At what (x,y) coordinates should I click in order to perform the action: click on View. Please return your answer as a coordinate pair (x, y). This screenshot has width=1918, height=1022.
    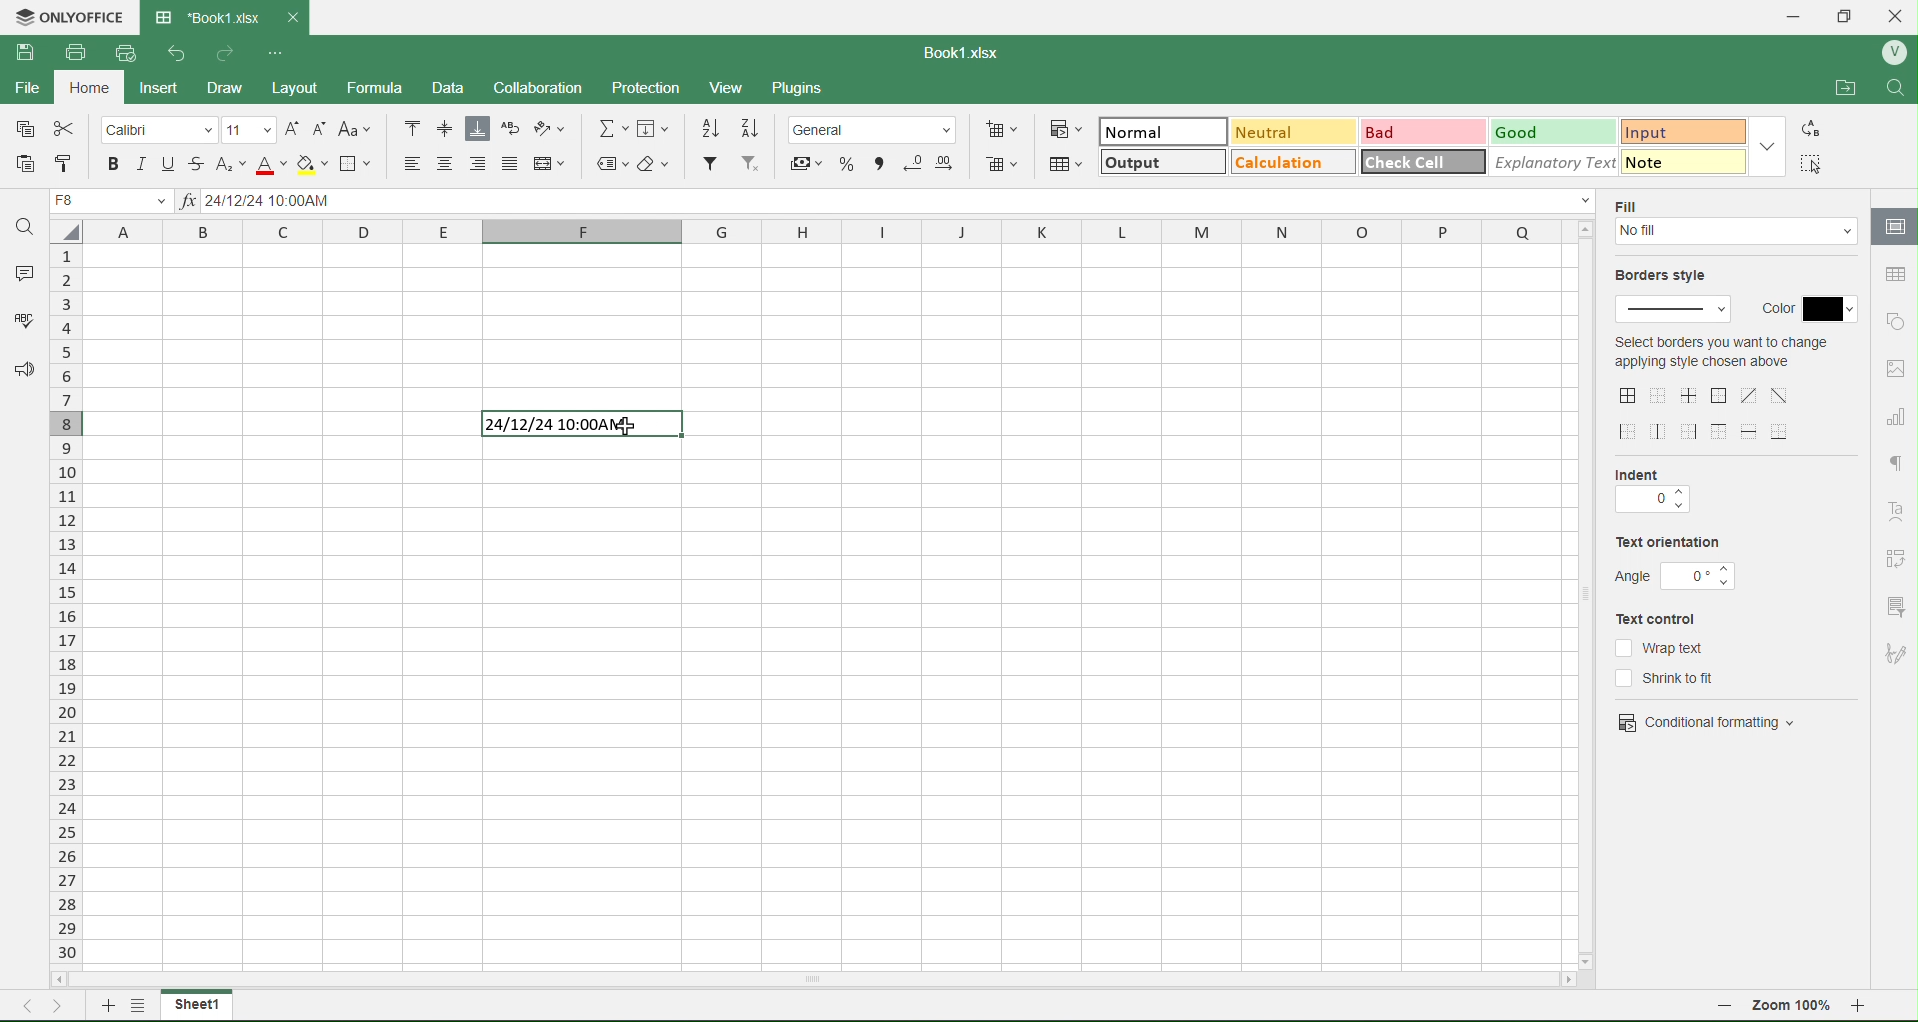
    Looking at the image, I should click on (736, 88).